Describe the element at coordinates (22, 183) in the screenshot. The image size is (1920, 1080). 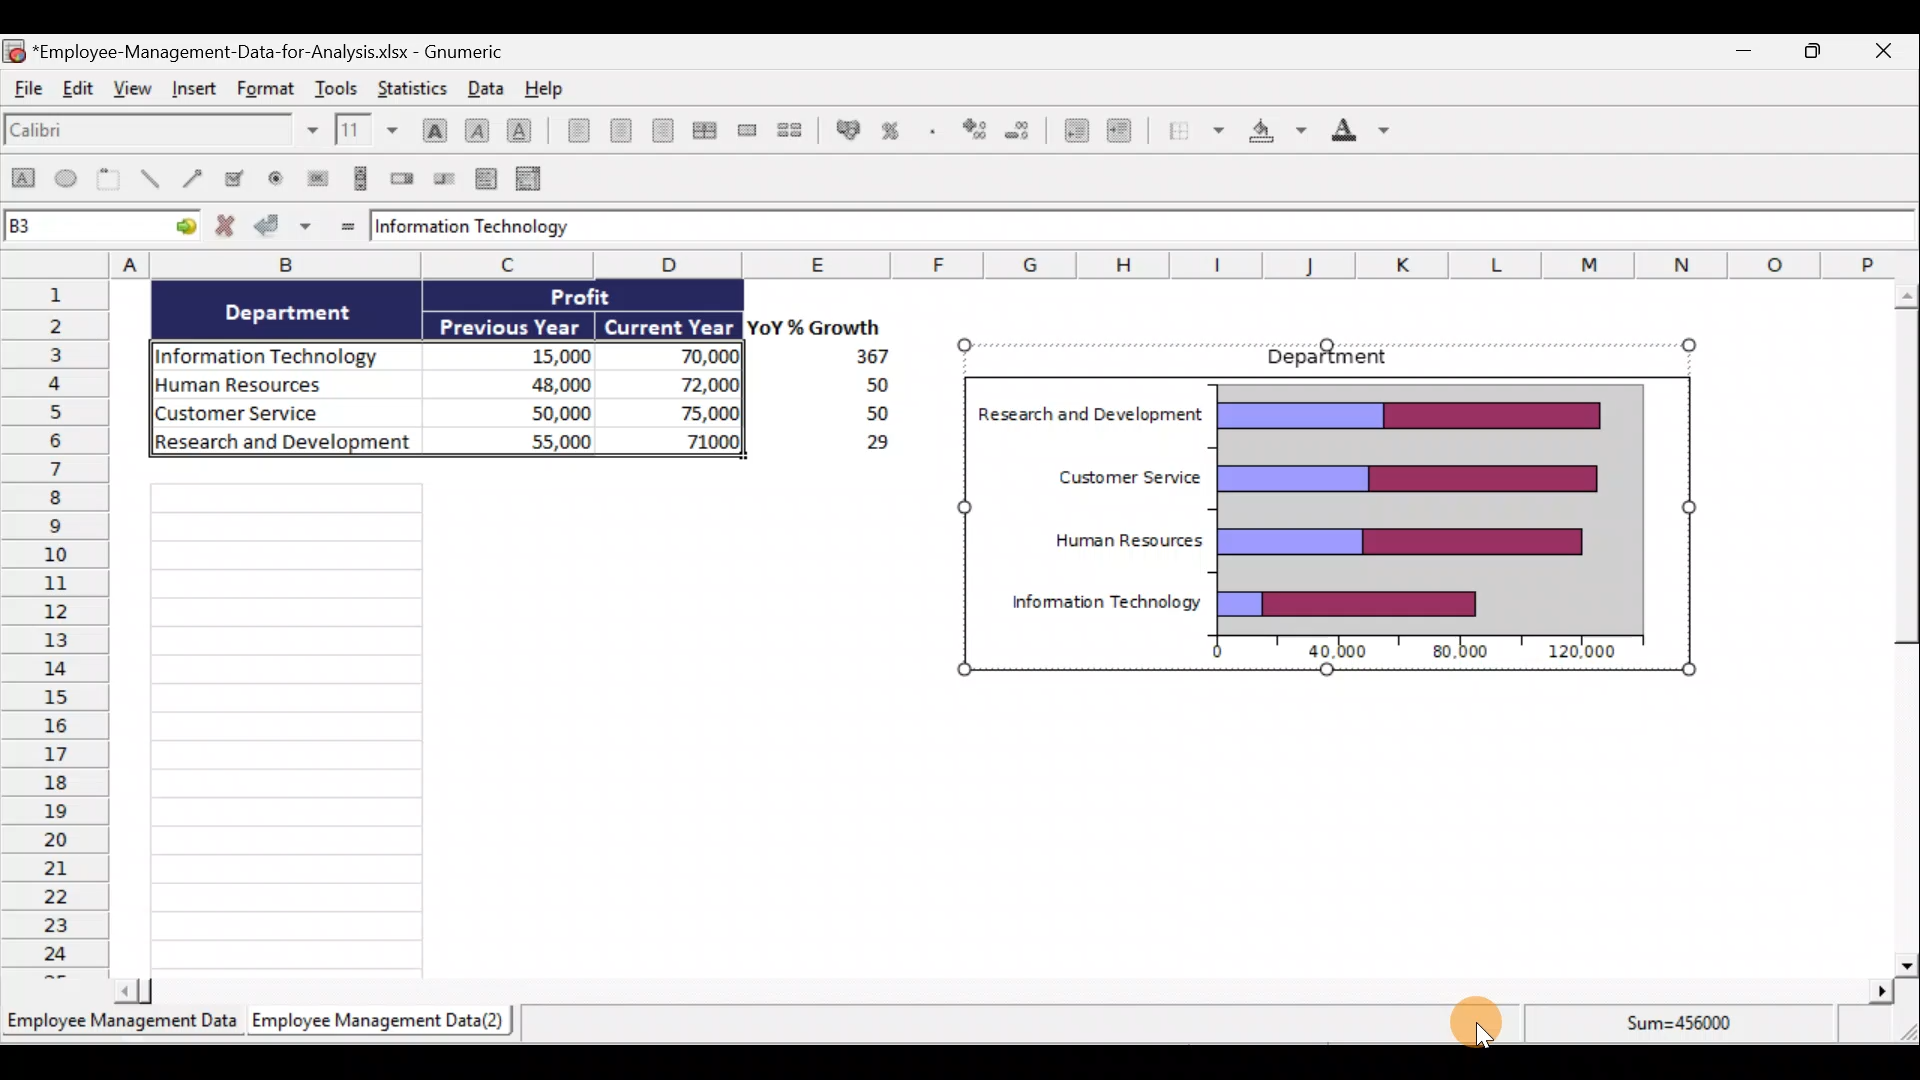
I see `Create a rectangle object` at that location.